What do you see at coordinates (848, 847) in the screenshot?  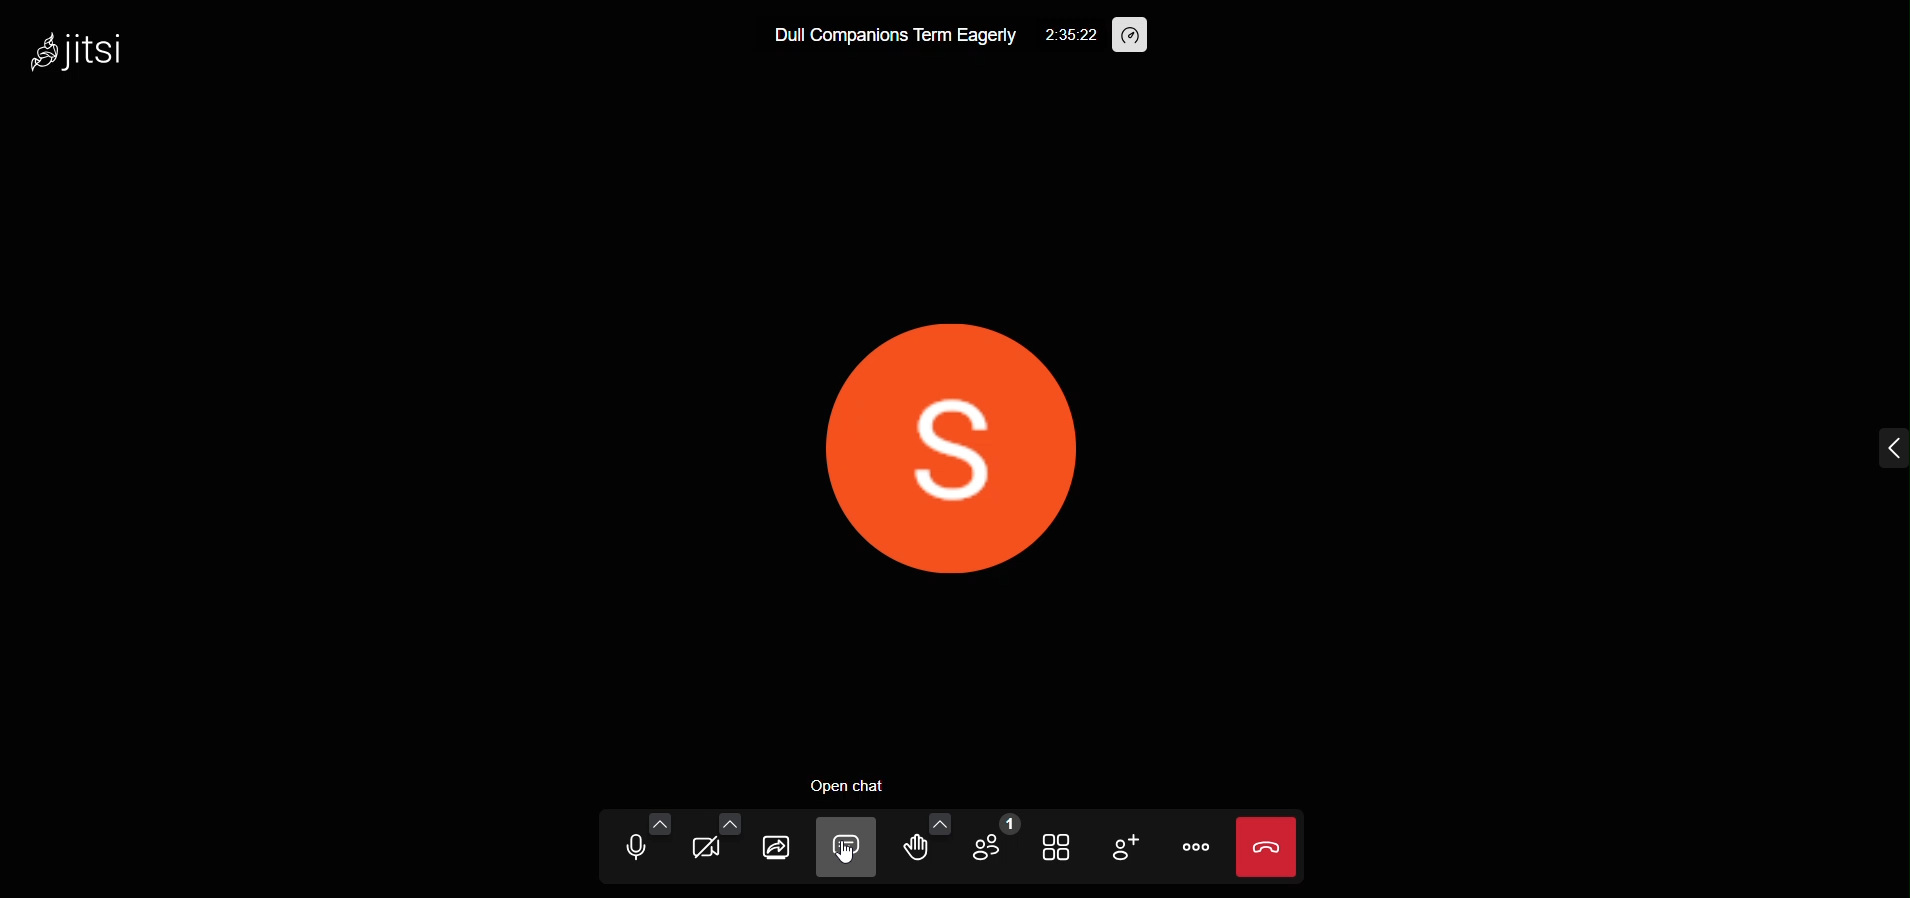 I see `chat` at bounding box center [848, 847].